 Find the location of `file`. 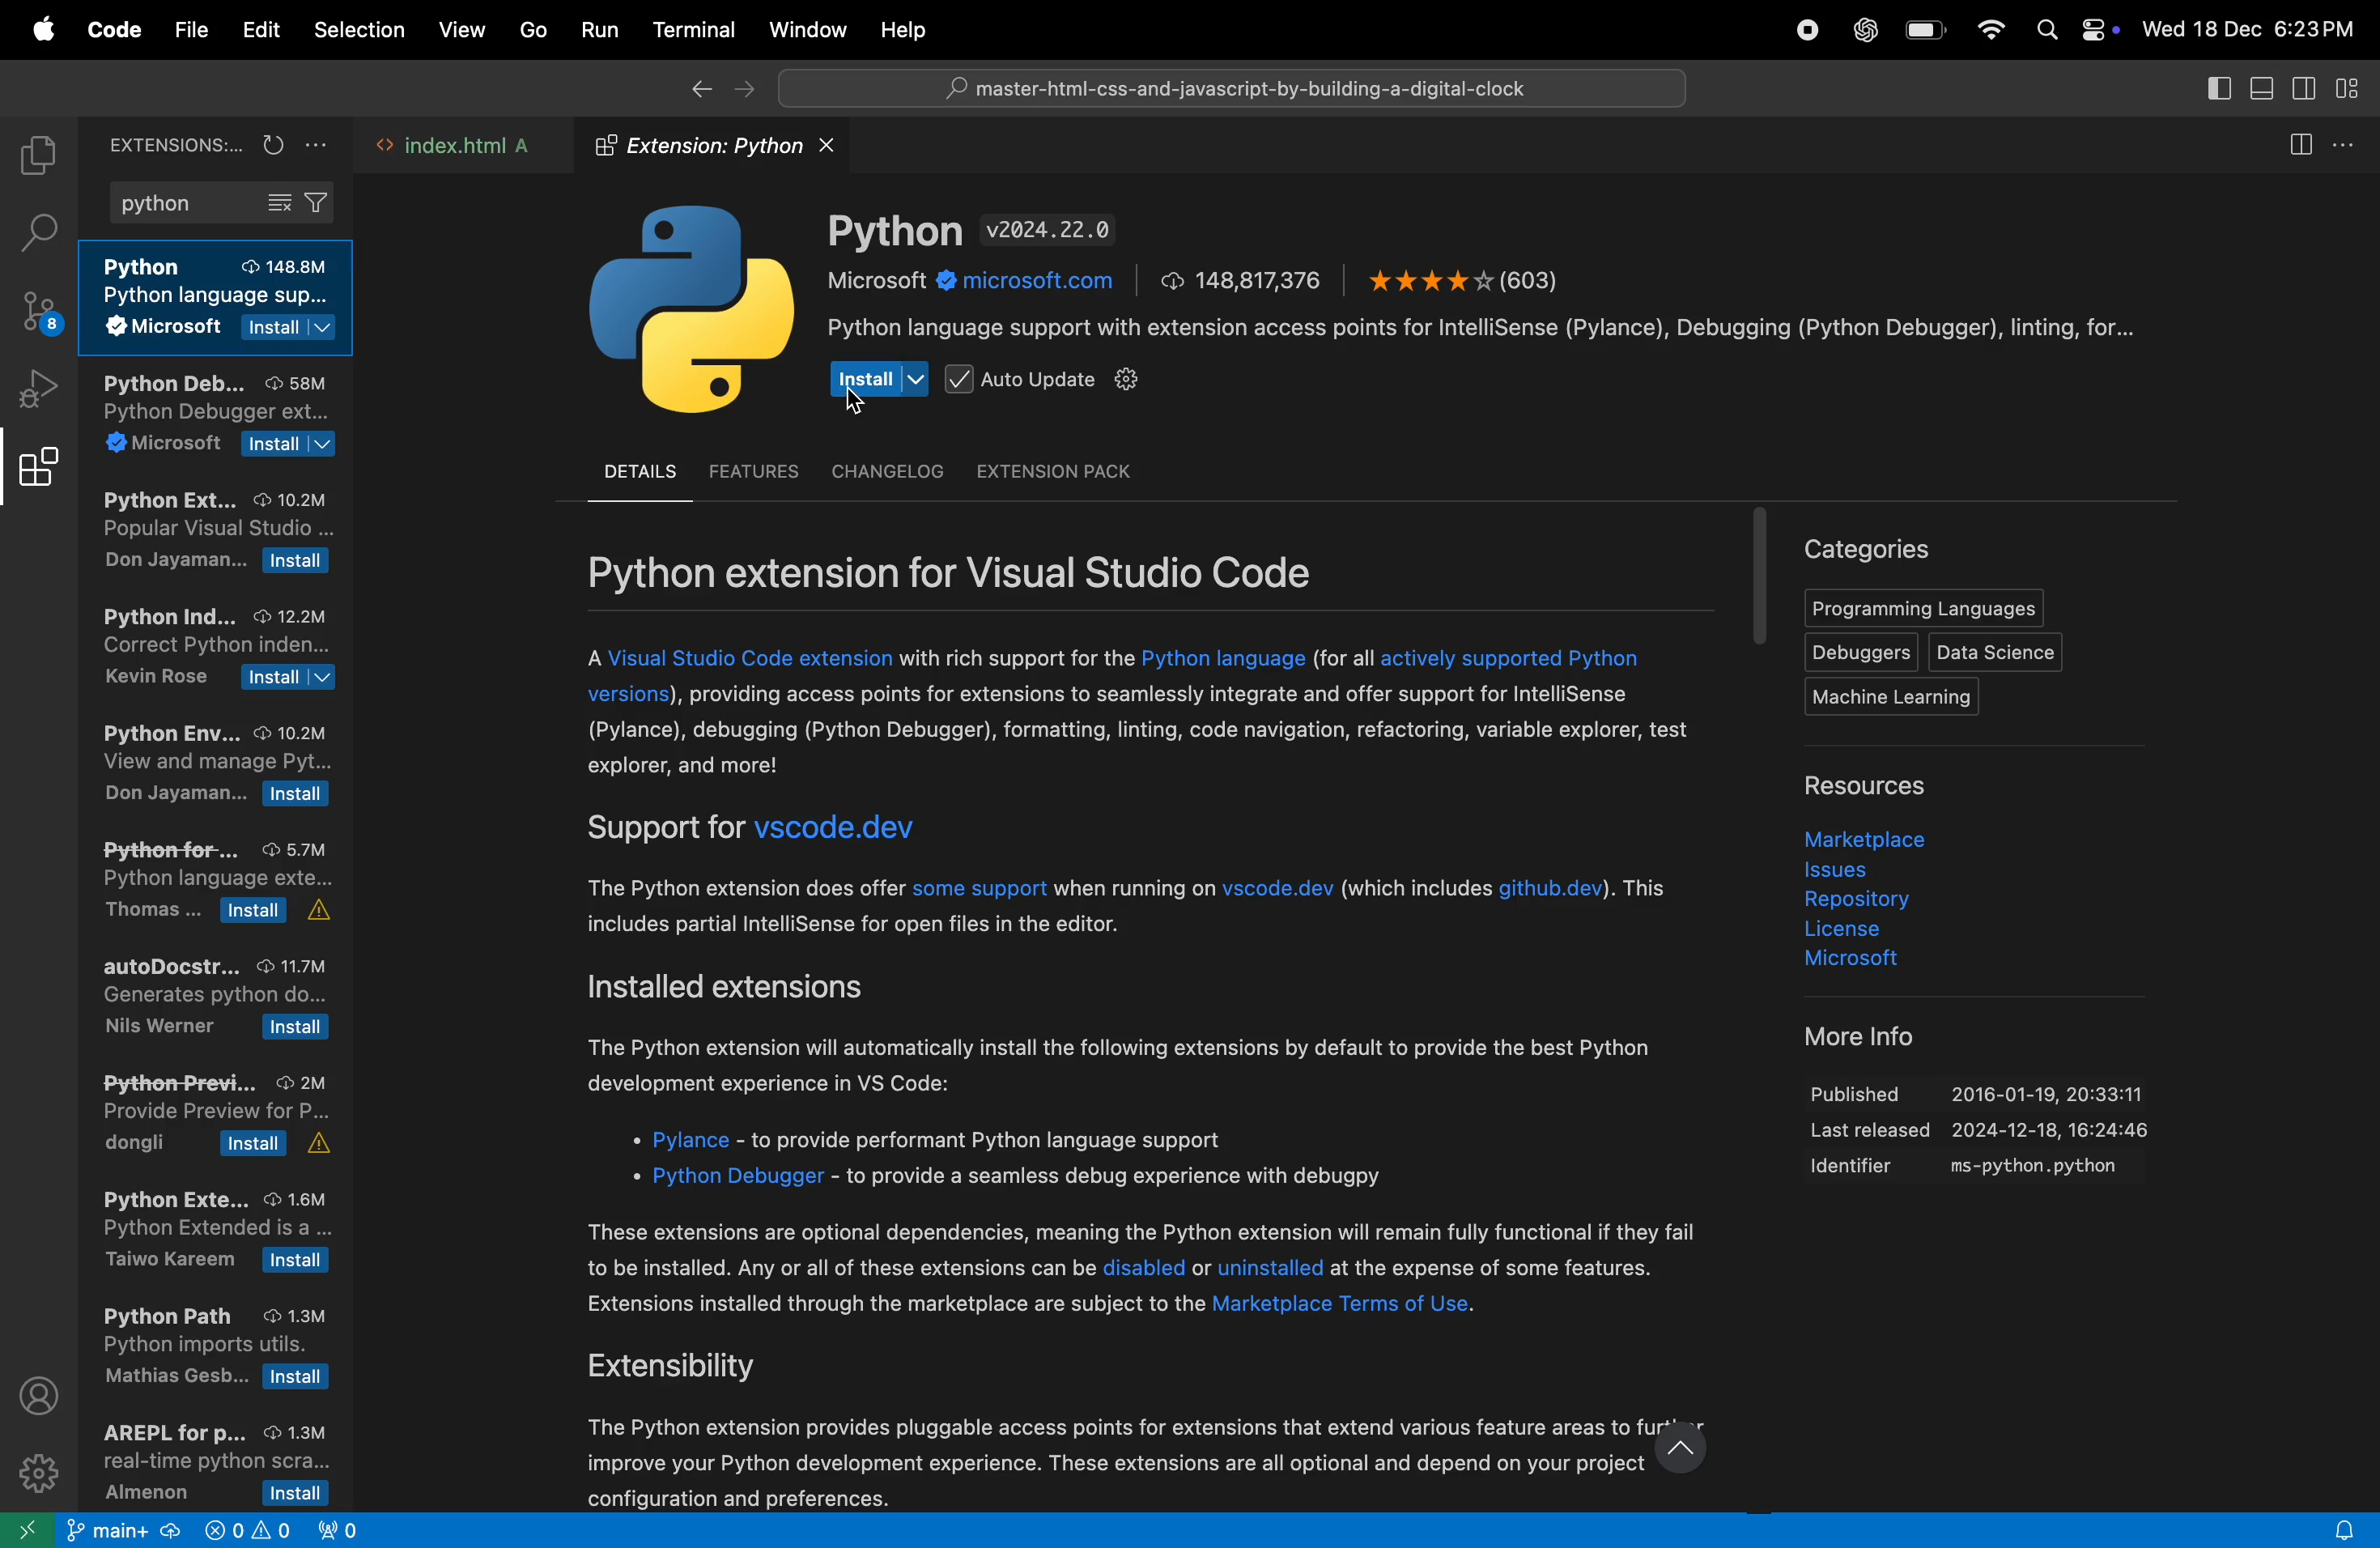

file is located at coordinates (192, 30).